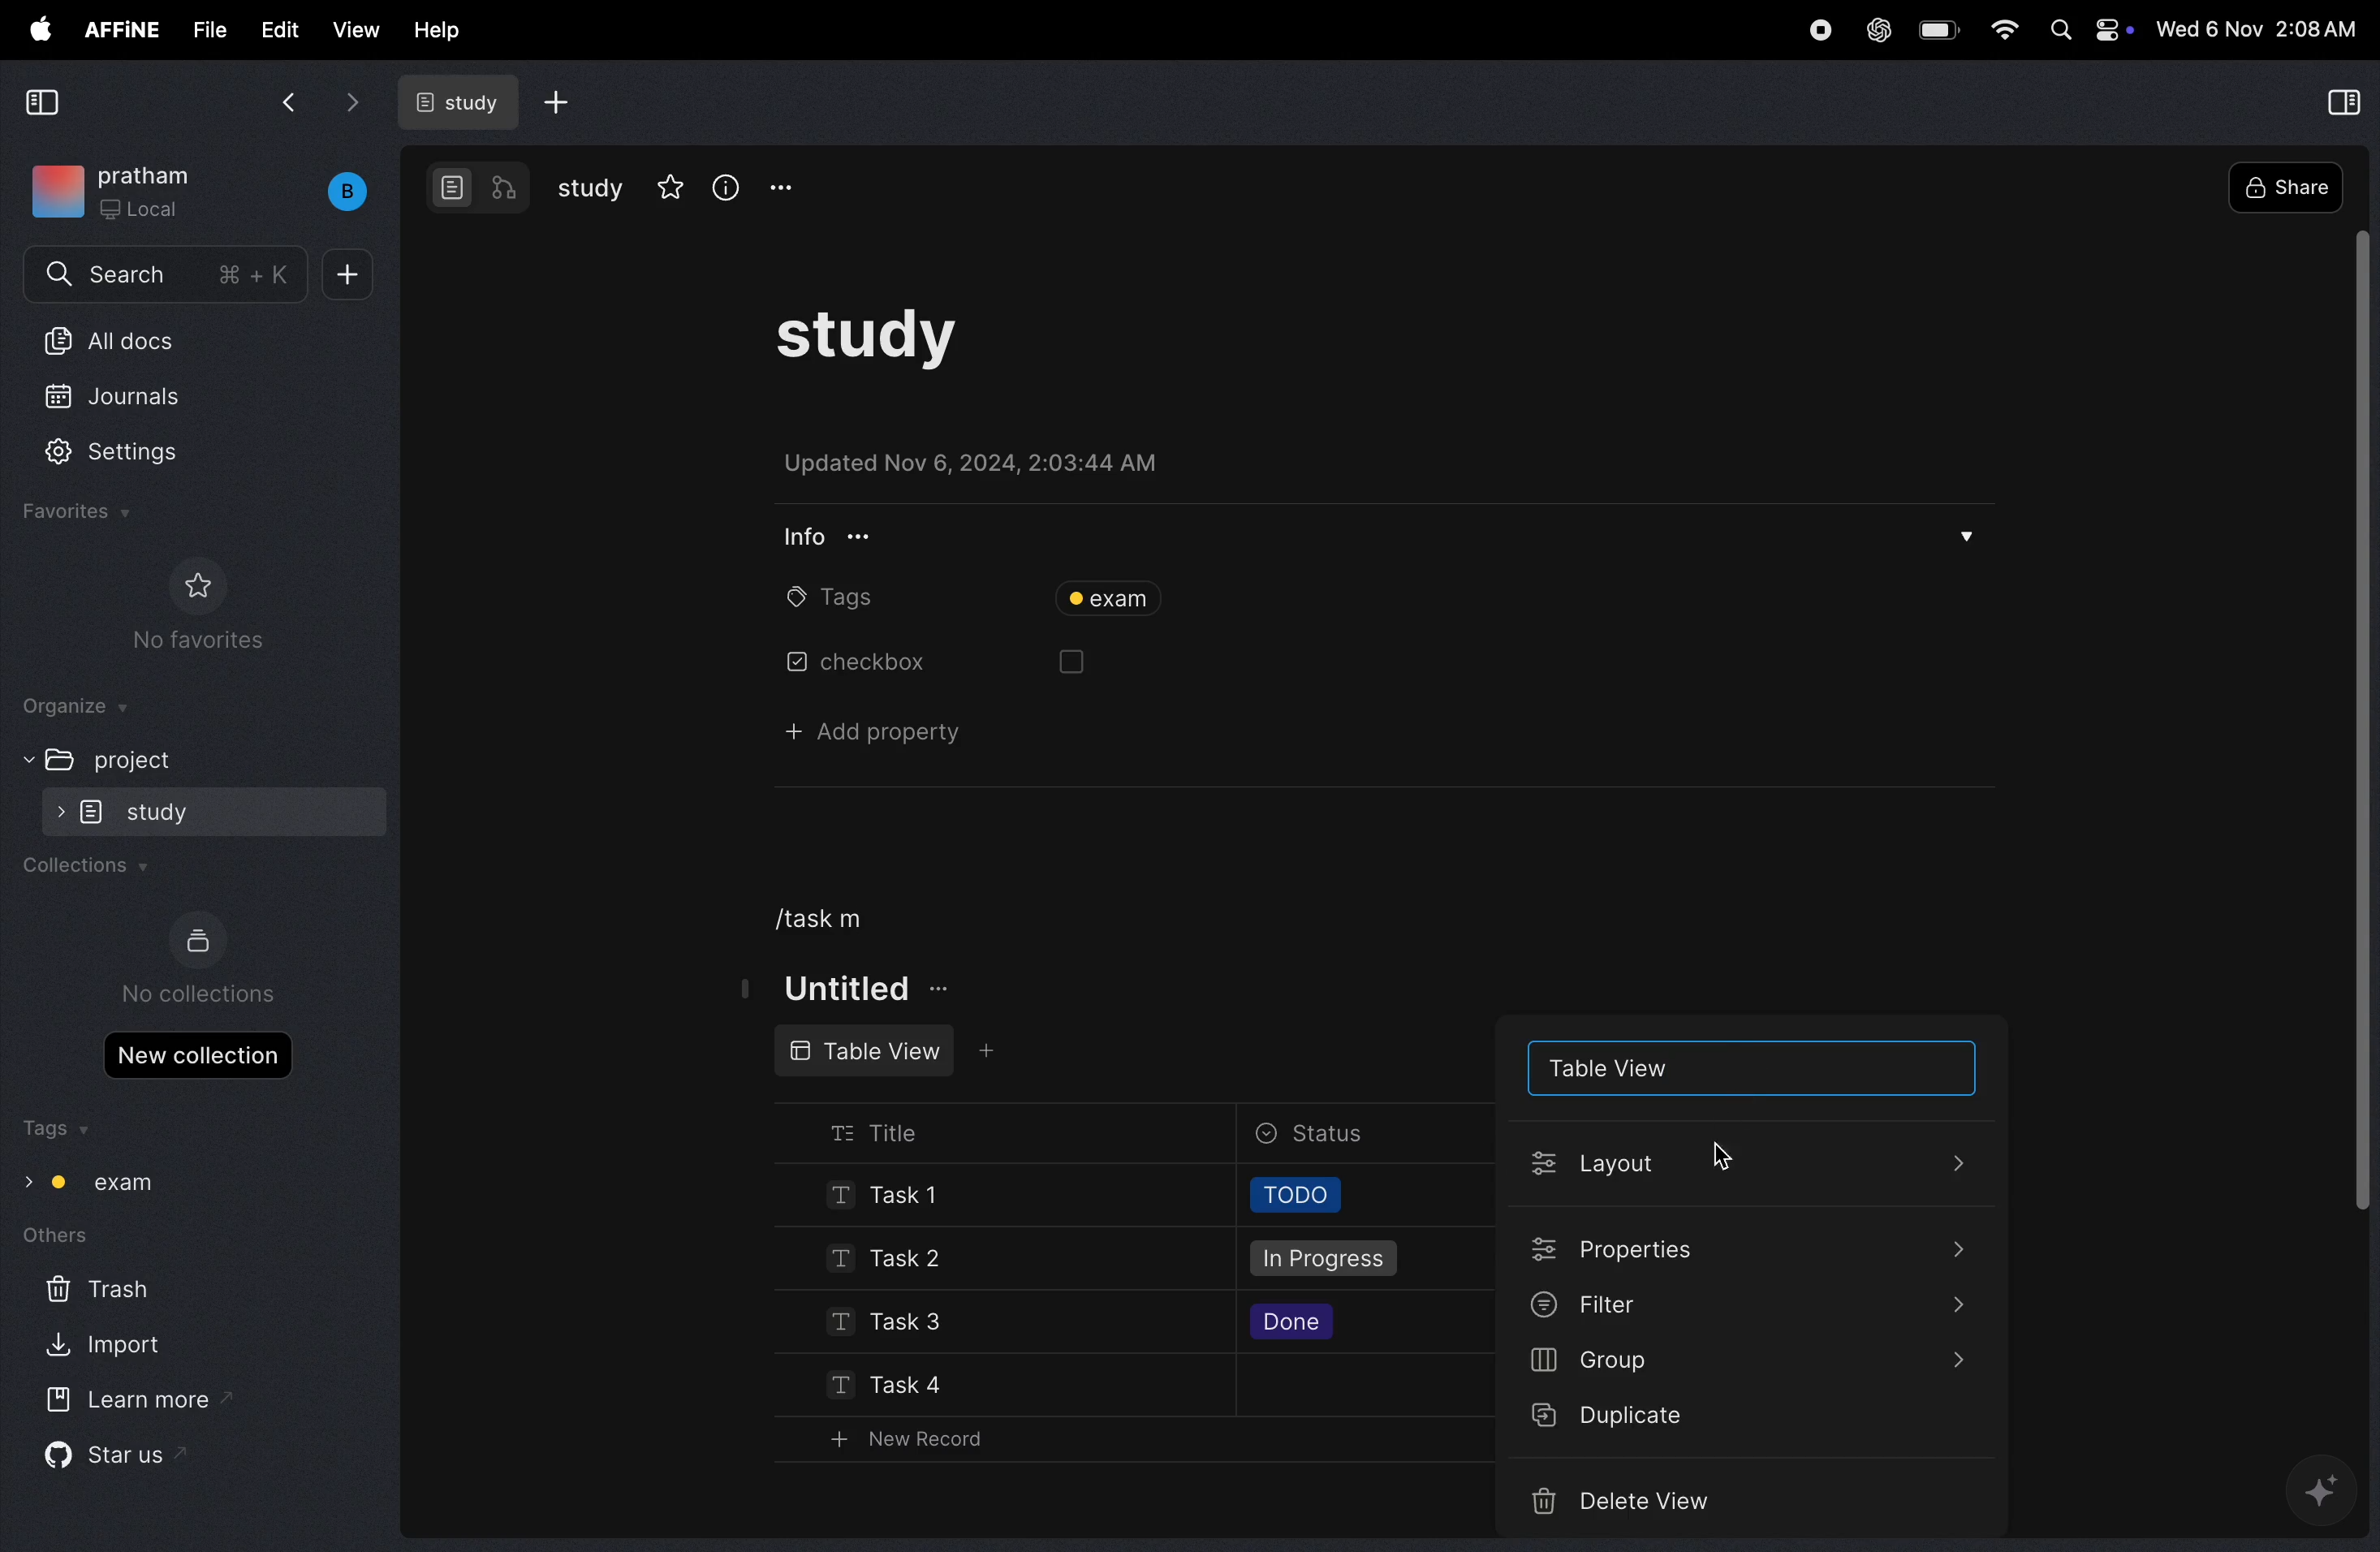 This screenshot has width=2380, height=1552. Describe the element at coordinates (844, 733) in the screenshot. I see `add property` at that location.